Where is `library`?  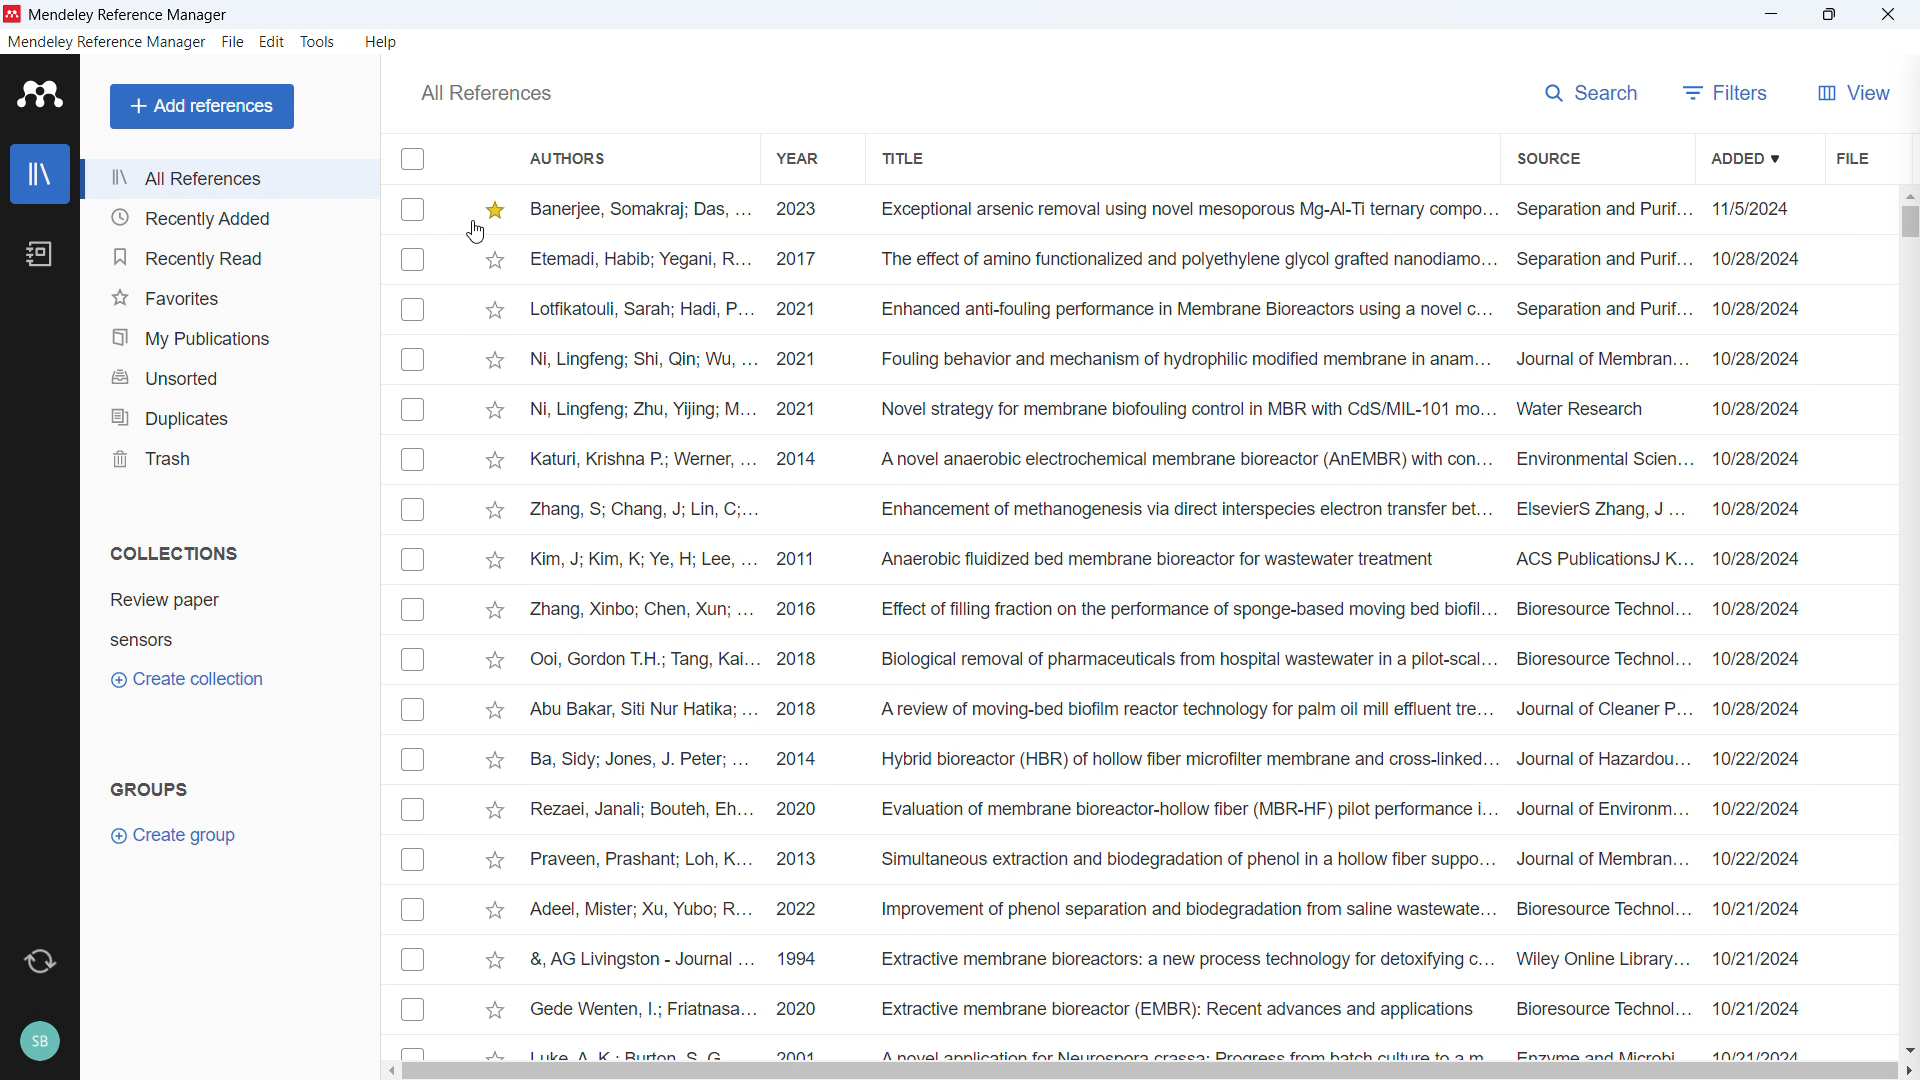 library is located at coordinates (40, 173).